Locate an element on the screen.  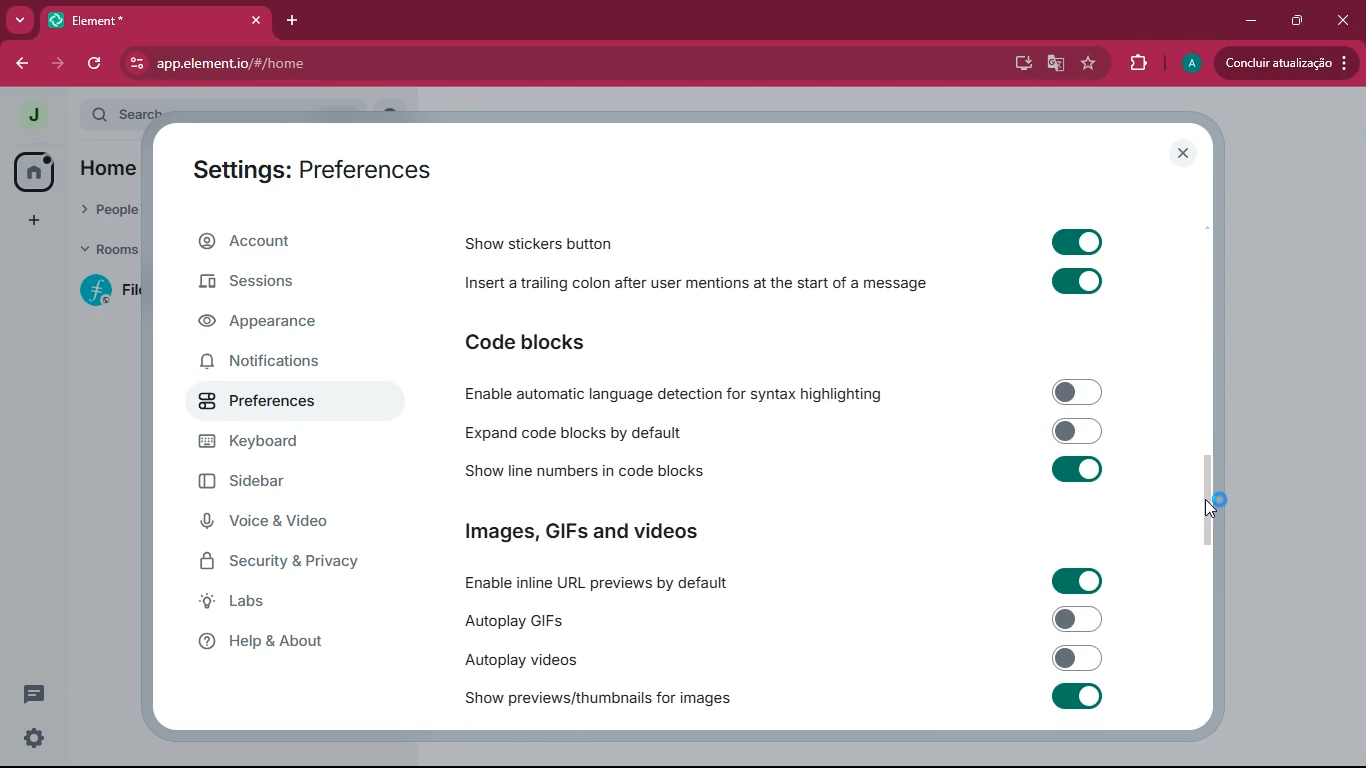
Conduir atualizacado is located at coordinates (1284, 63).